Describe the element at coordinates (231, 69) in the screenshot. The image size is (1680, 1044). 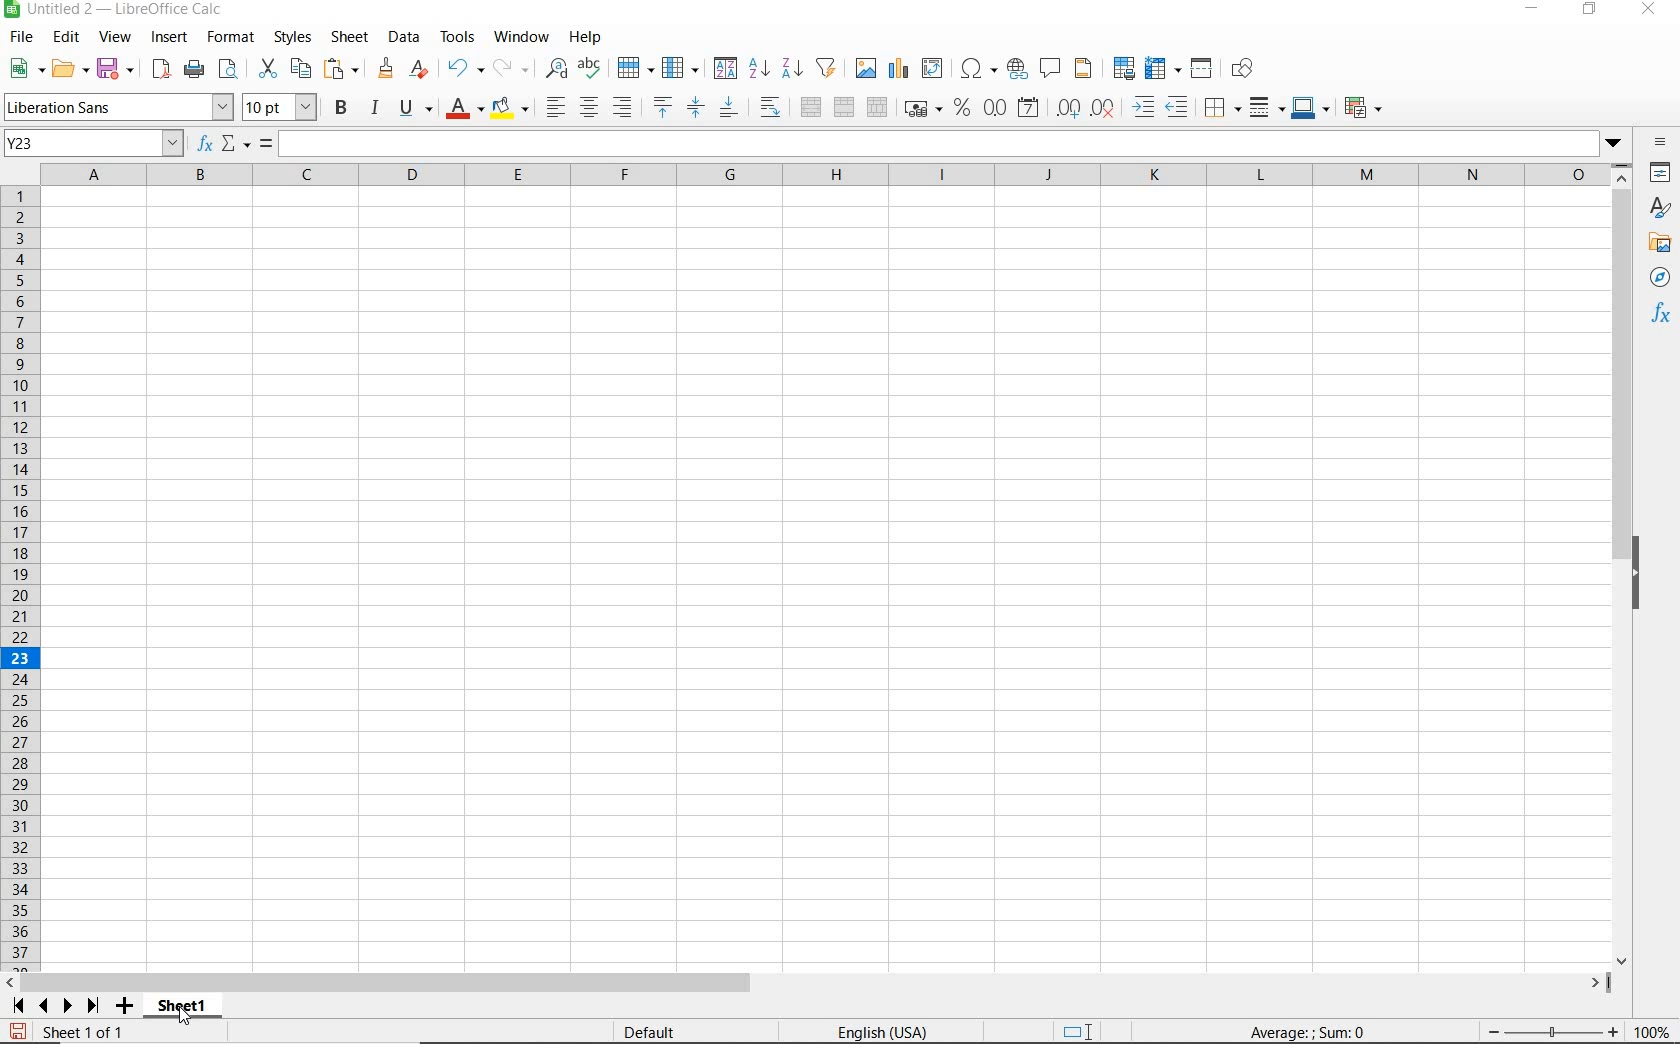
I see `TOGGLE PRINT PREVIEW` at that location.